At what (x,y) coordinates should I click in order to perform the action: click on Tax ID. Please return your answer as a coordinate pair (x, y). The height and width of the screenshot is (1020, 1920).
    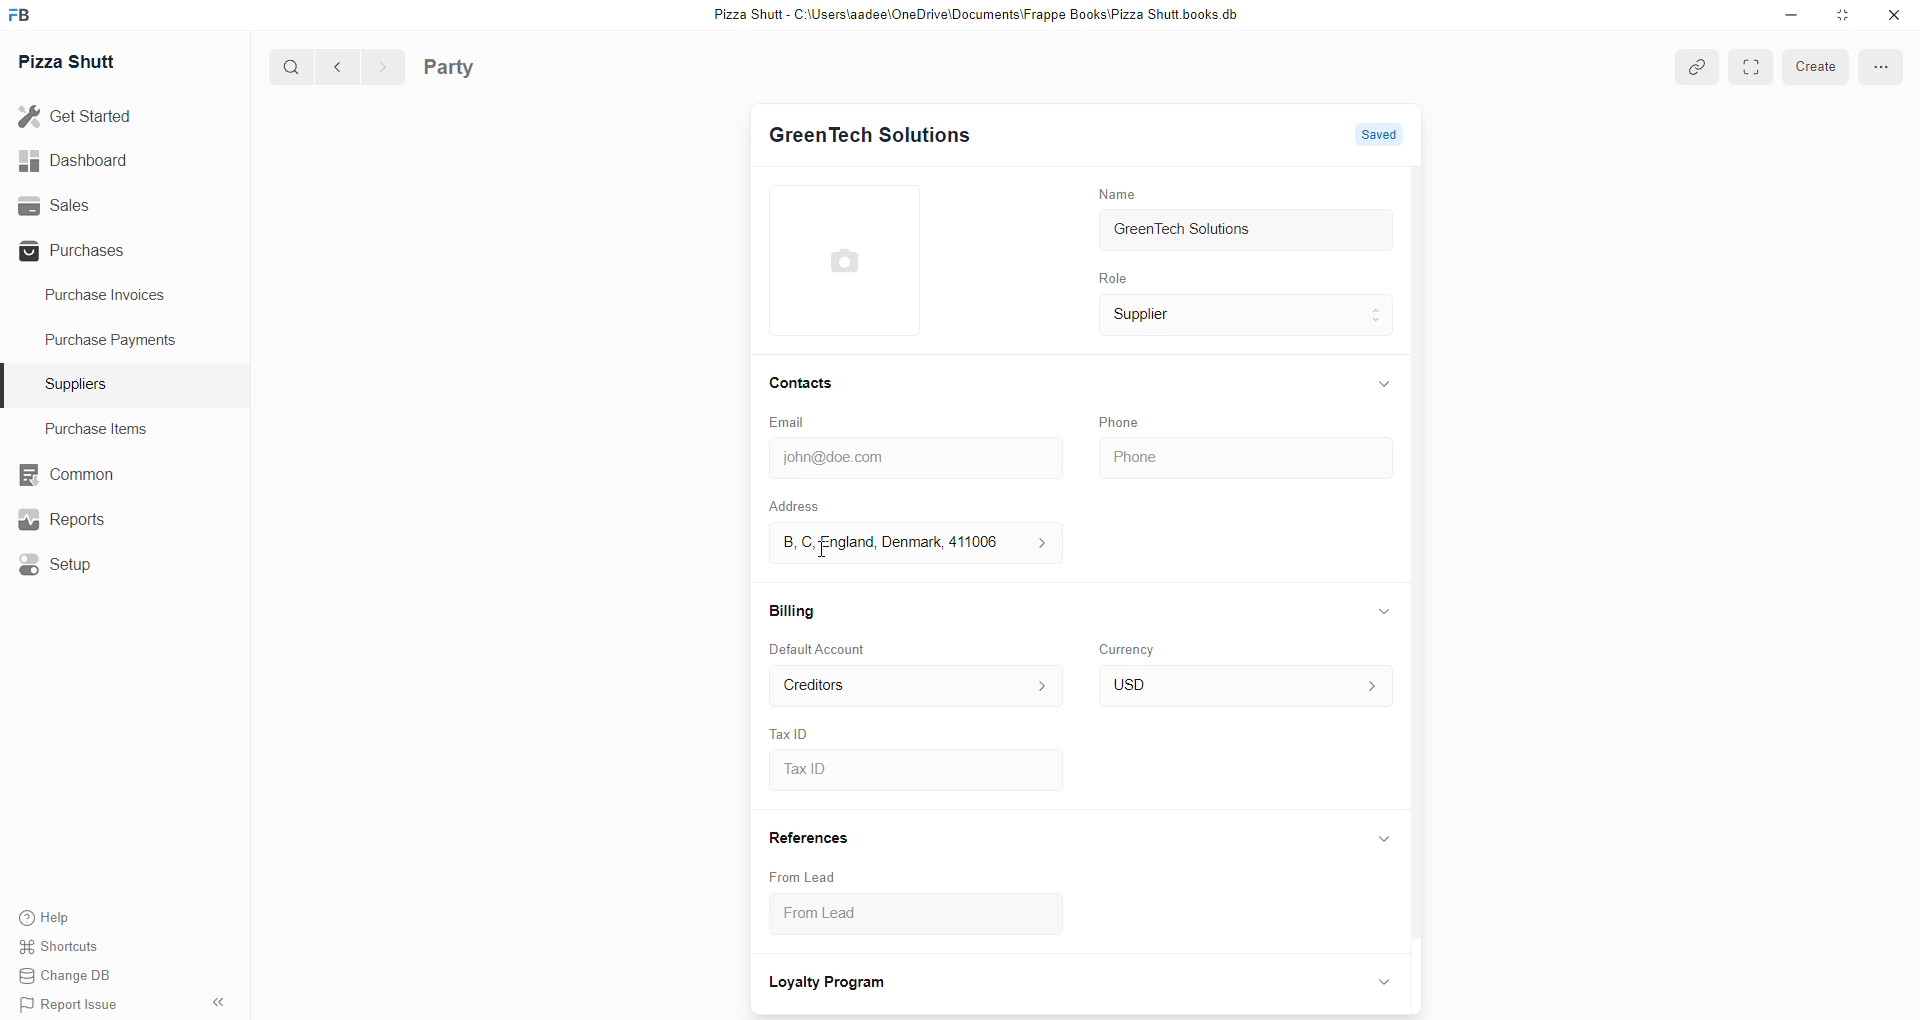
    Looking at the image, I should click on (790, 731).